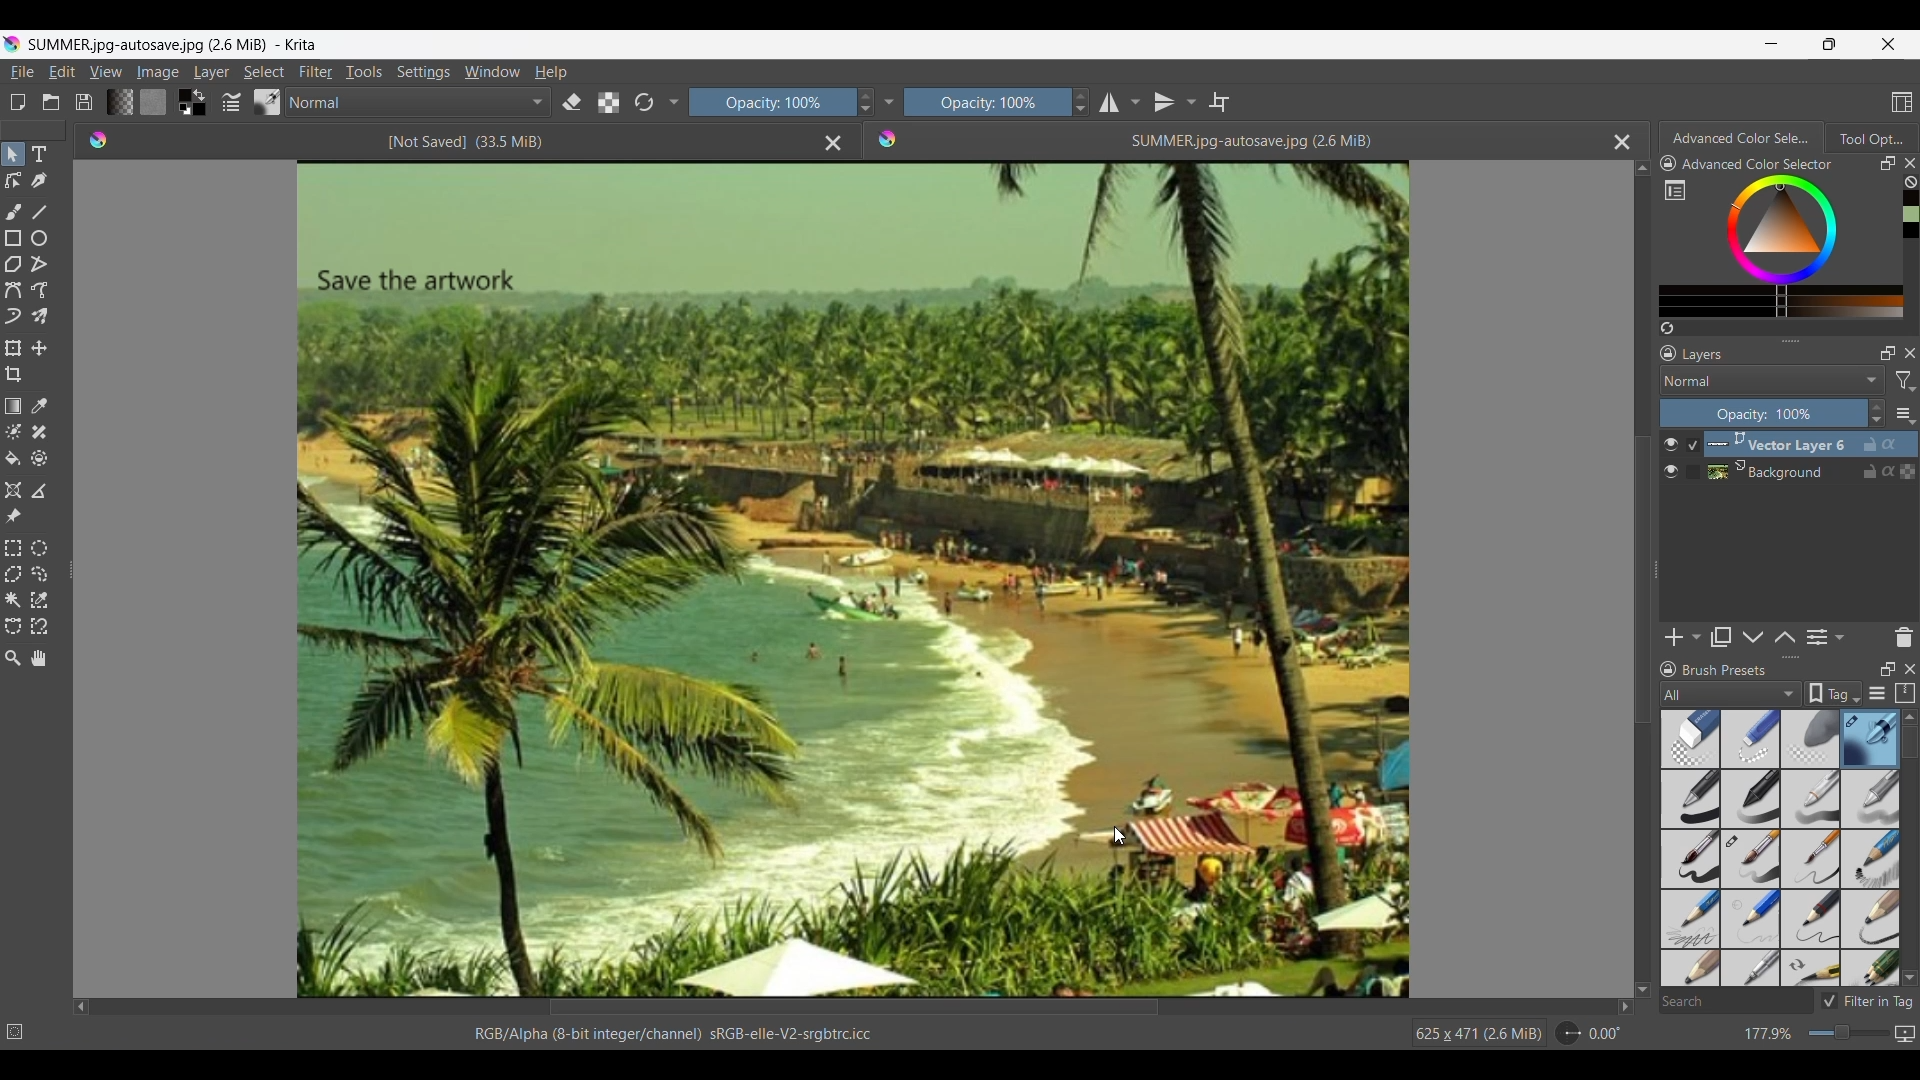 The image size is (1920, 1080). Describe the element at coordinates (12, 548) in the screenshot. I see `Rectangular selection tool` at that location.